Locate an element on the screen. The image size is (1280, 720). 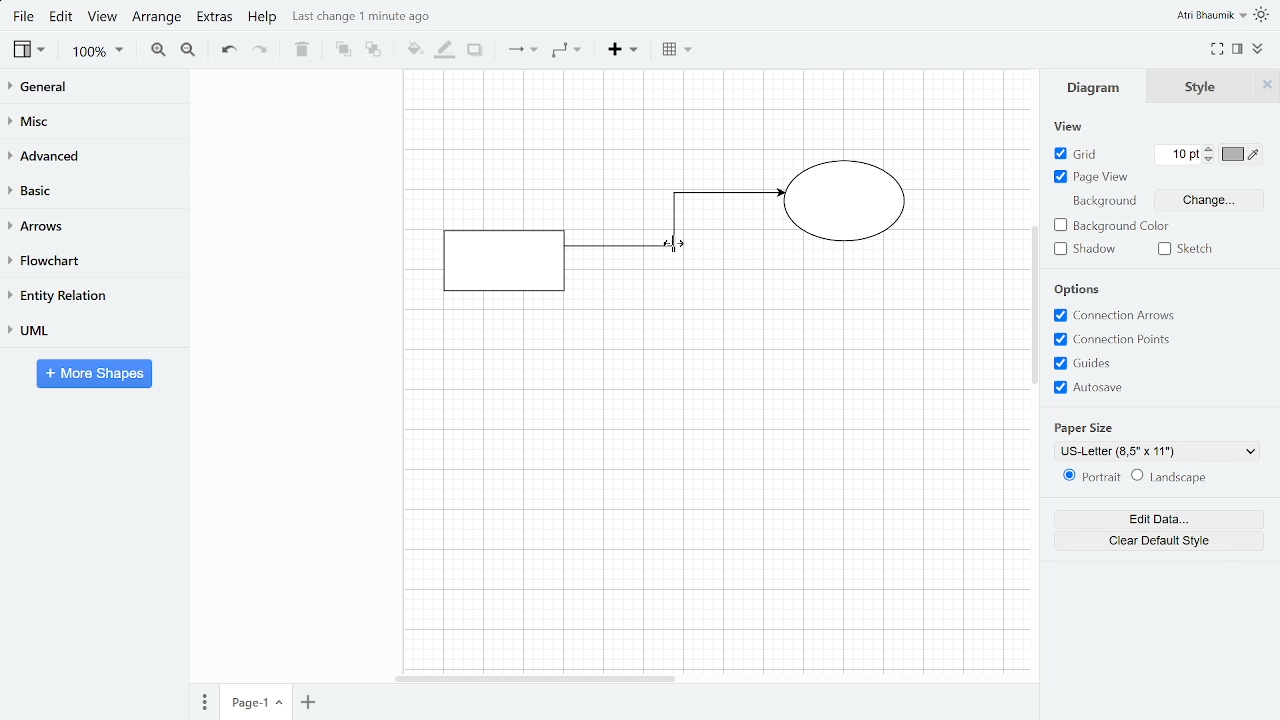
Shadow is located at coordinates (474, 50).